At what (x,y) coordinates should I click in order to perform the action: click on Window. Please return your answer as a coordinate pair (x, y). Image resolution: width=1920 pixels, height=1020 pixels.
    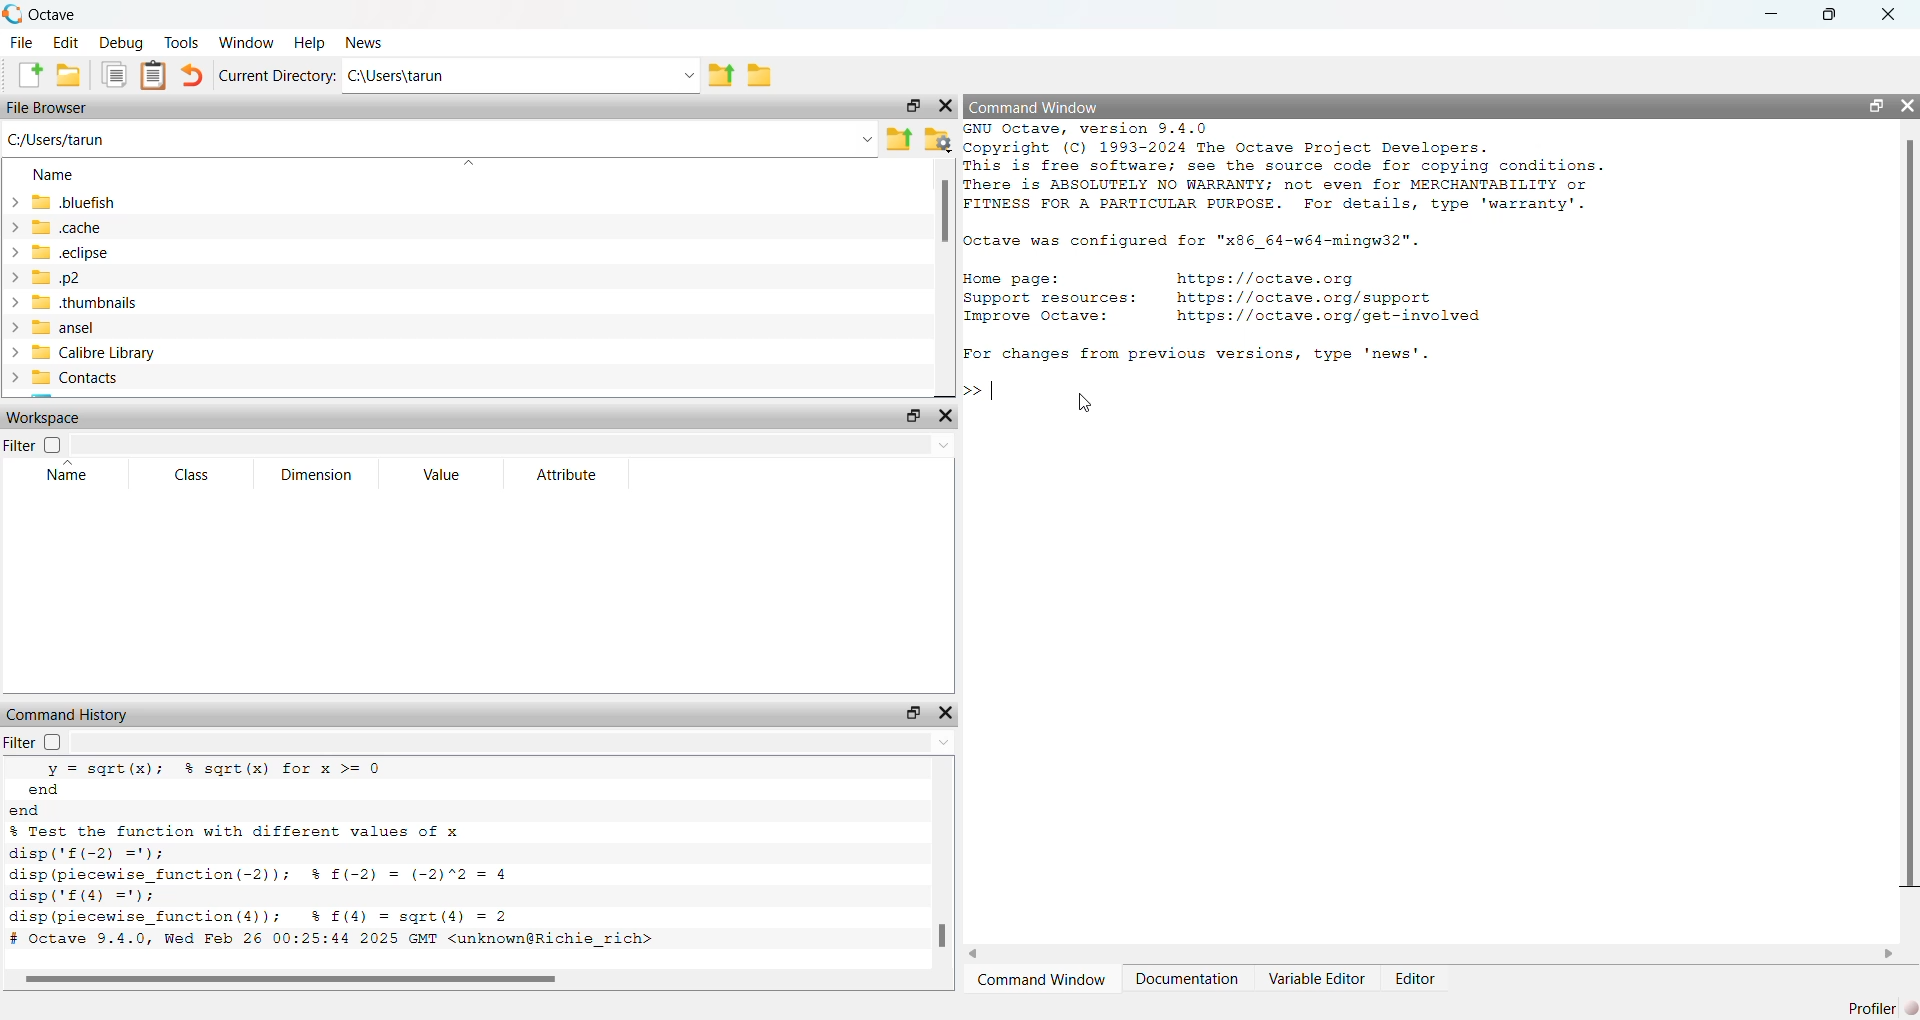
    Looking at the image, I should click on (247, 41).